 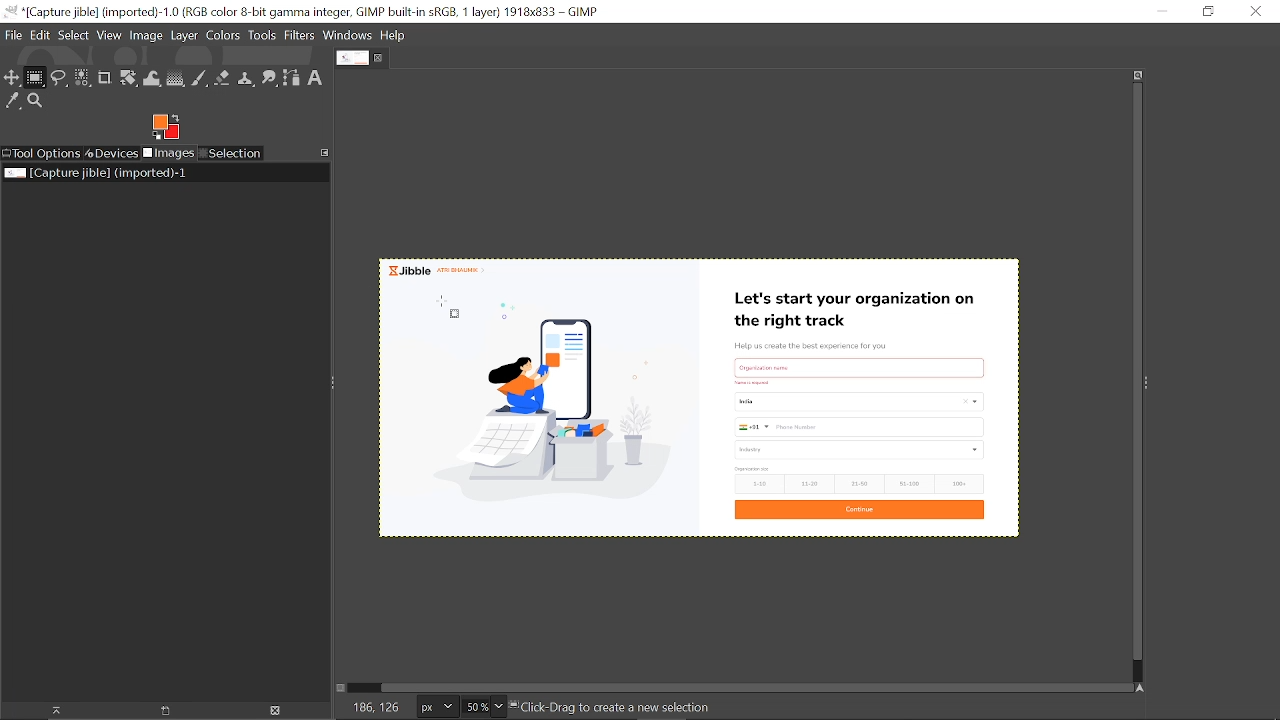 I want to click on Zoom when window size changes, so click(x=1138, y=75).